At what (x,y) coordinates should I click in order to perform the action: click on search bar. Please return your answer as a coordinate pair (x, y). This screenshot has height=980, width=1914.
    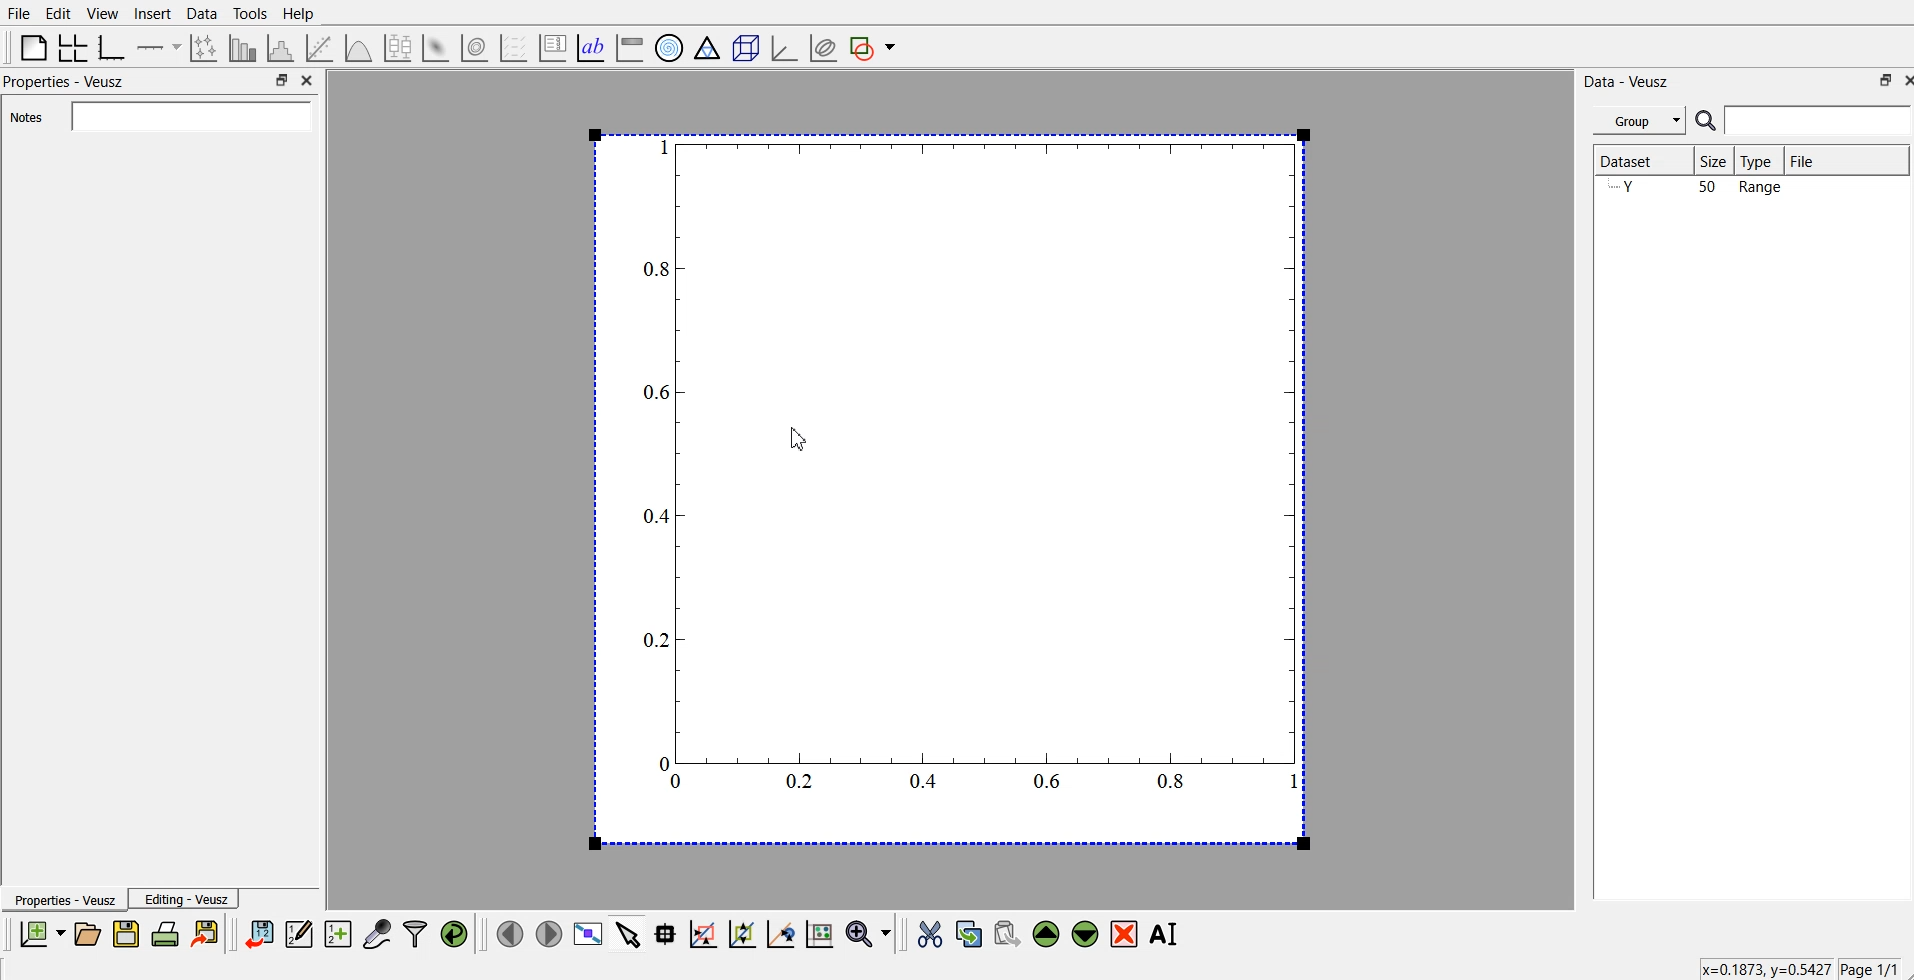
    Looking at the image, I should click on (1803, 120).